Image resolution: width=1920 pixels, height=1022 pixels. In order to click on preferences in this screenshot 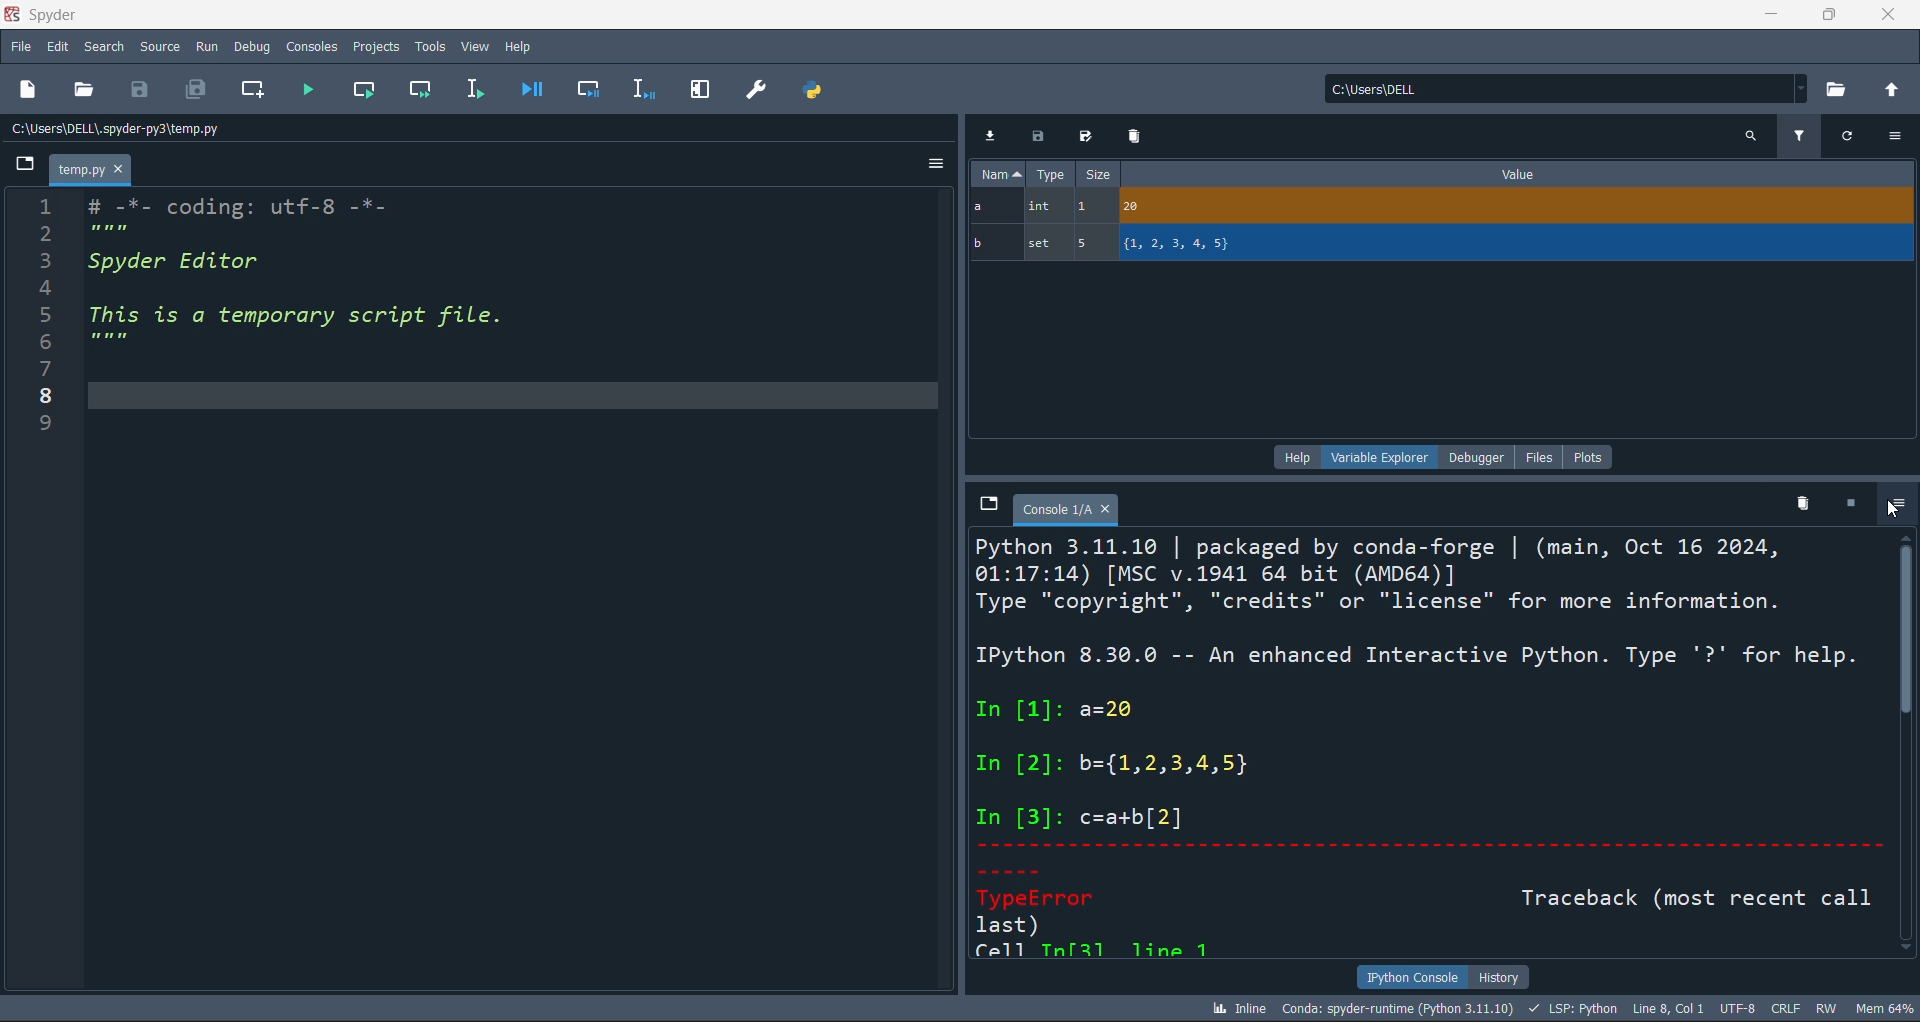, I will do `click(755, 88)`.